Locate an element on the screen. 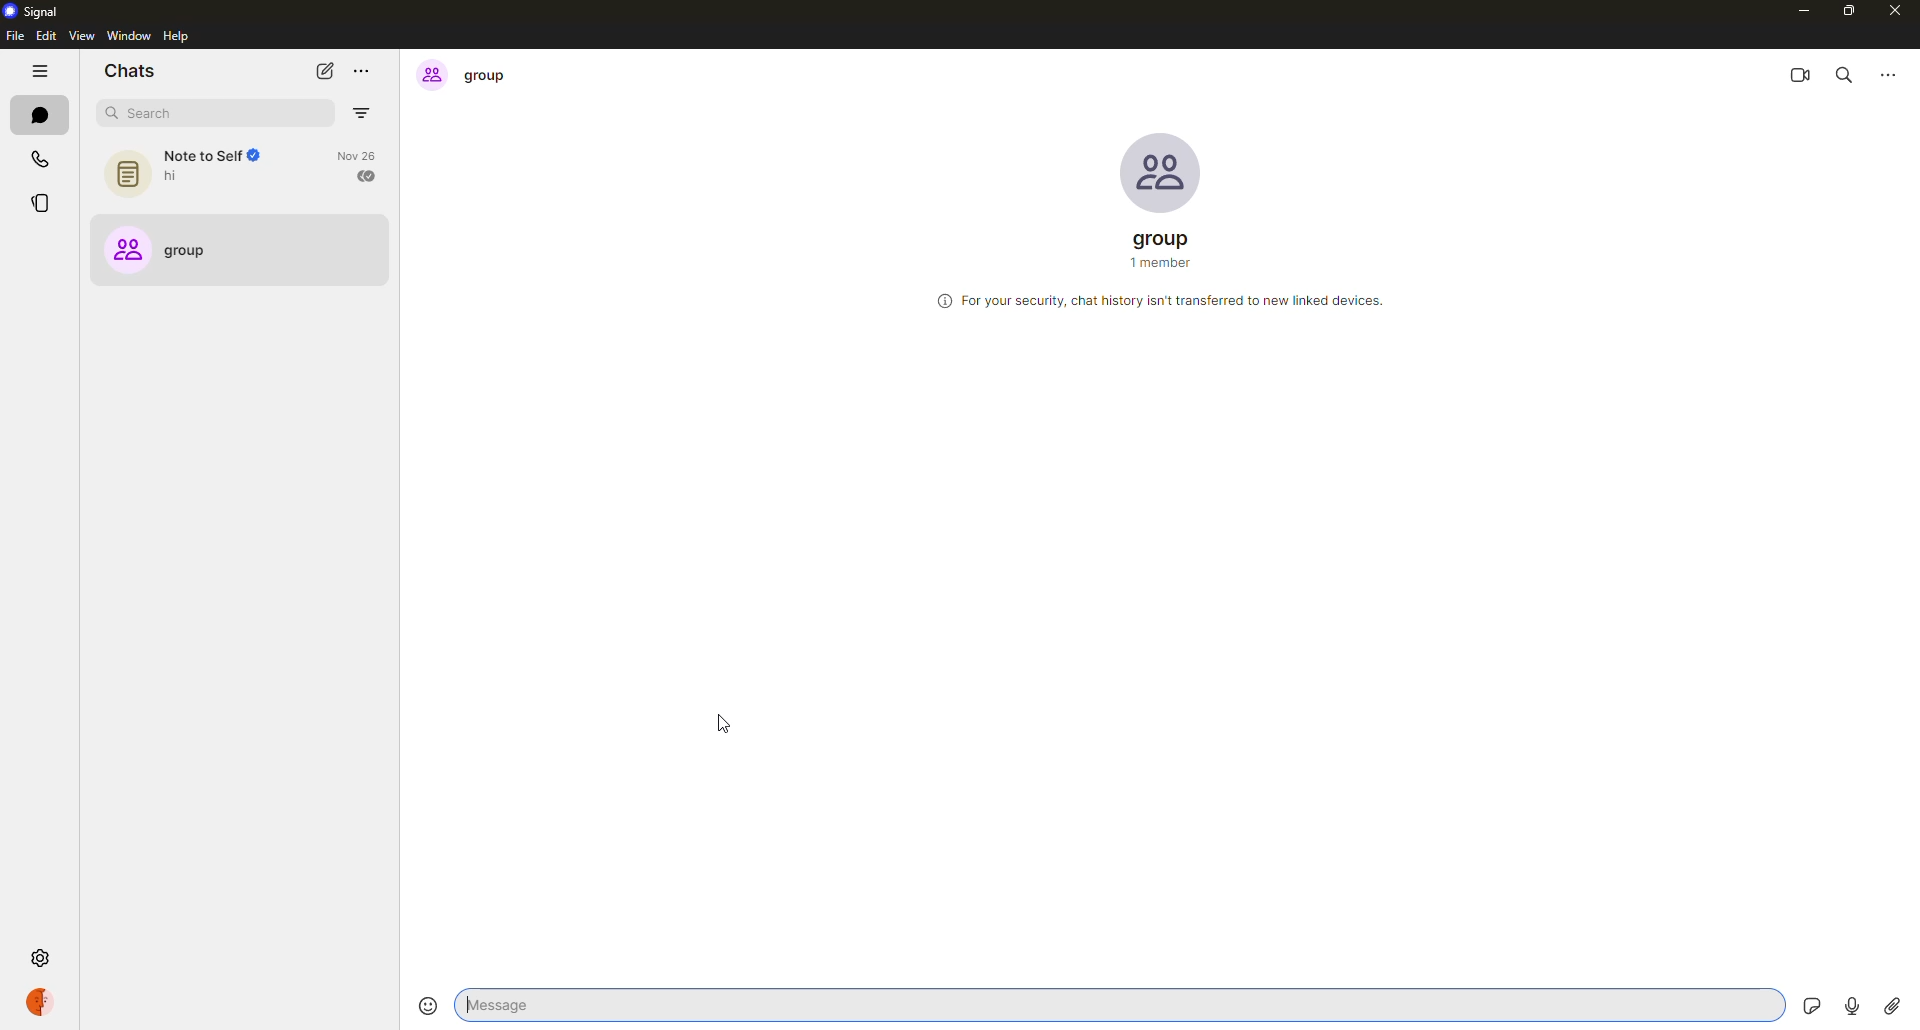  message is located at coordinates (1840, 408).